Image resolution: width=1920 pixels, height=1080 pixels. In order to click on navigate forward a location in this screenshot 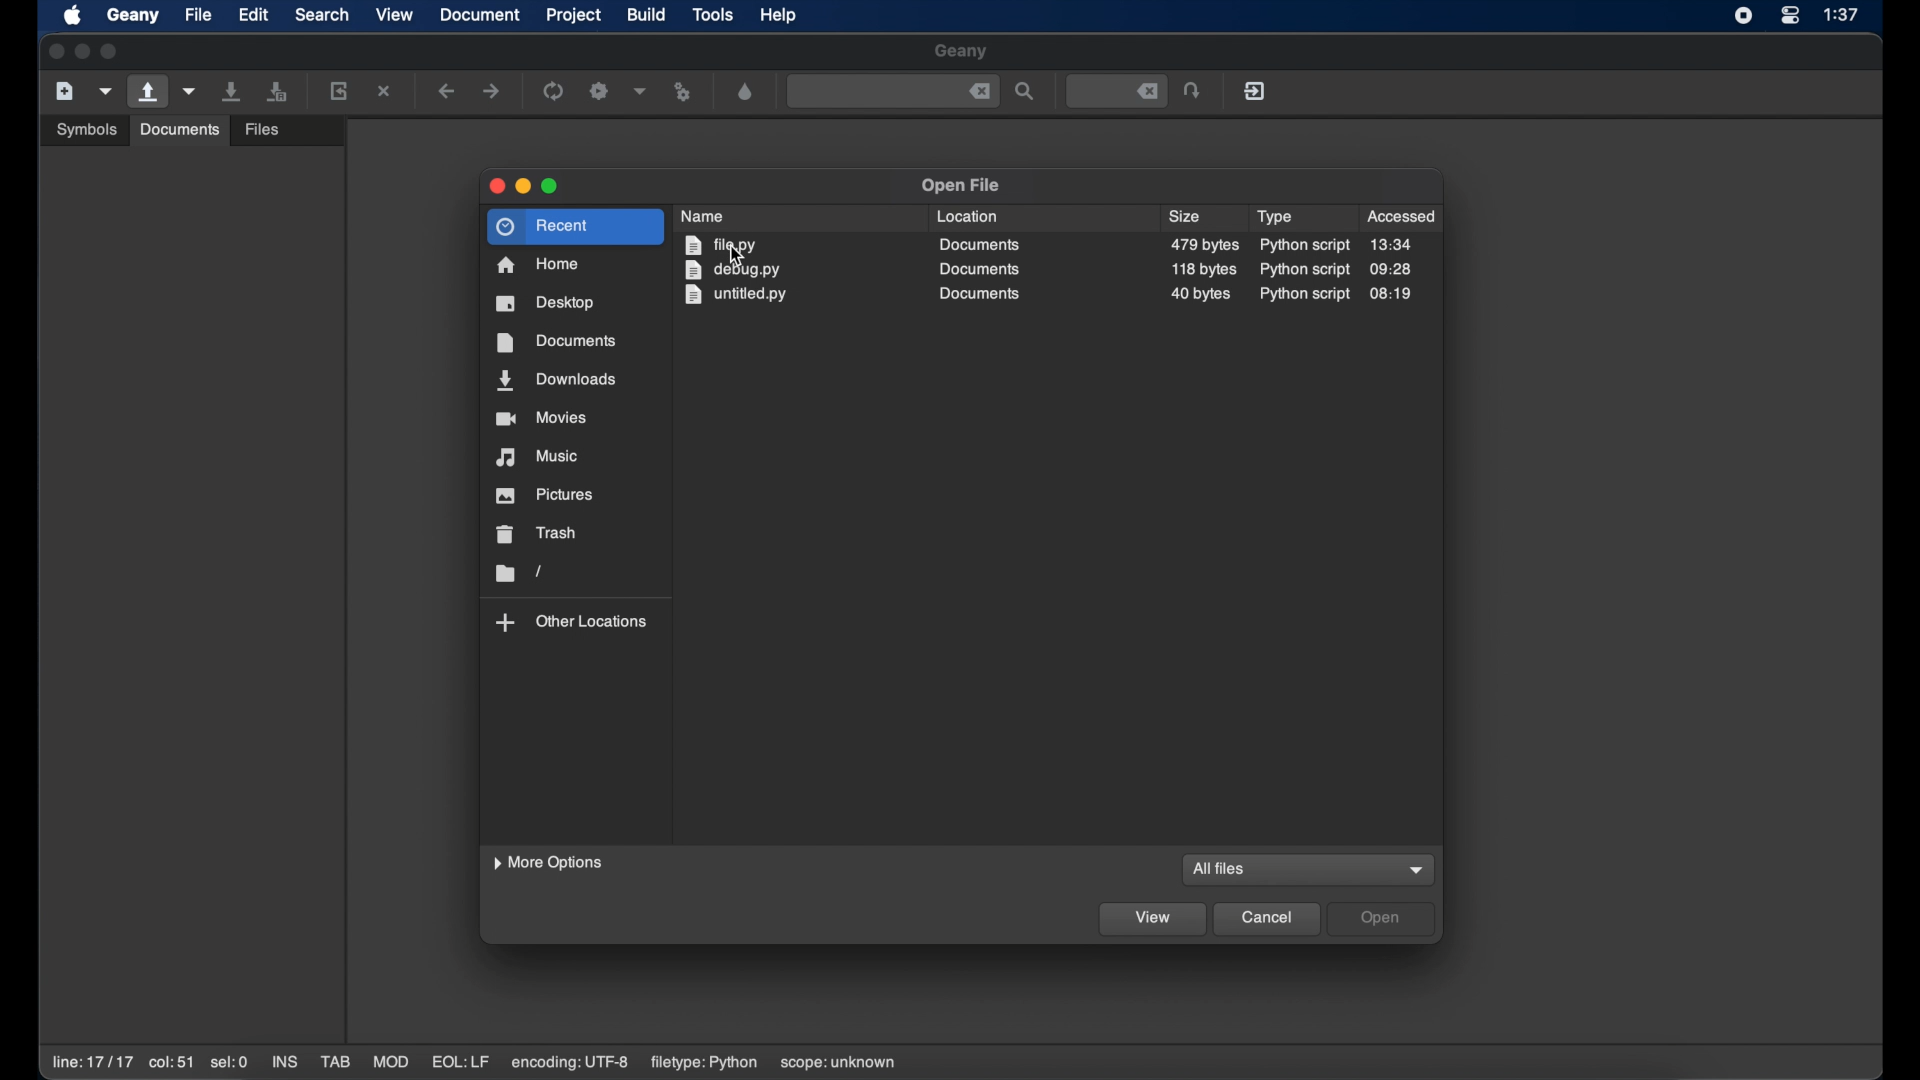, I will do `click(492, 91)`.